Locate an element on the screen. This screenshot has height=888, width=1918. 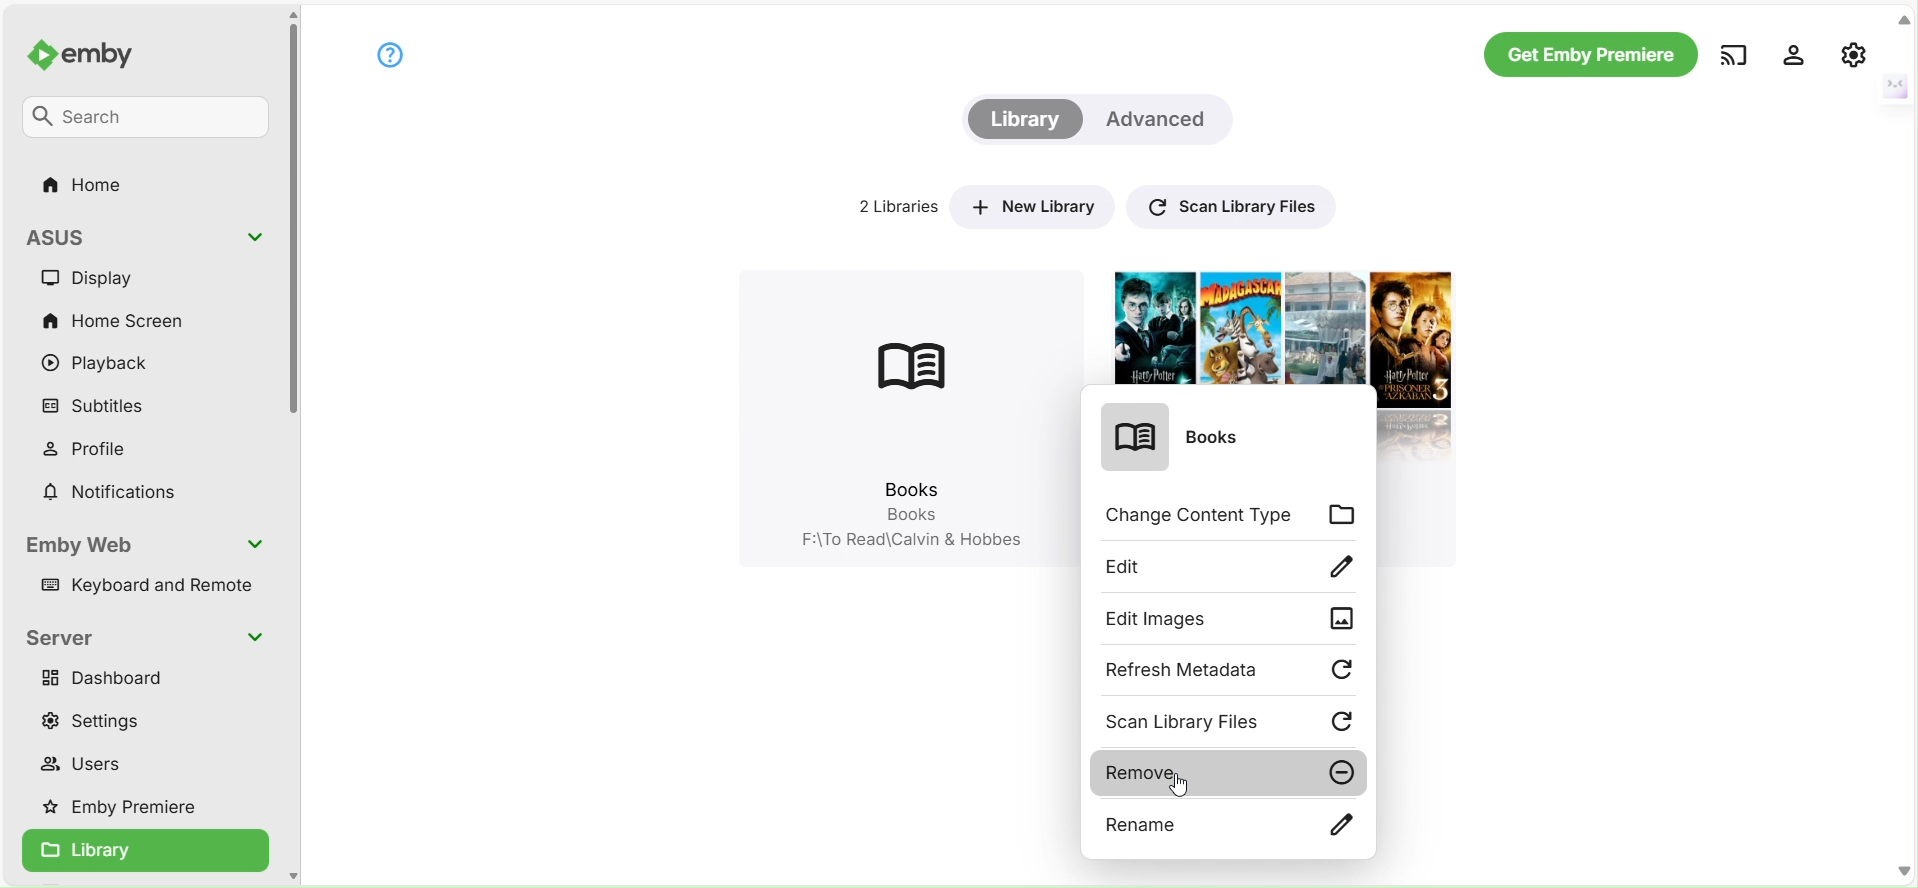
Change Content Type is located at coordinates (1233, 517).